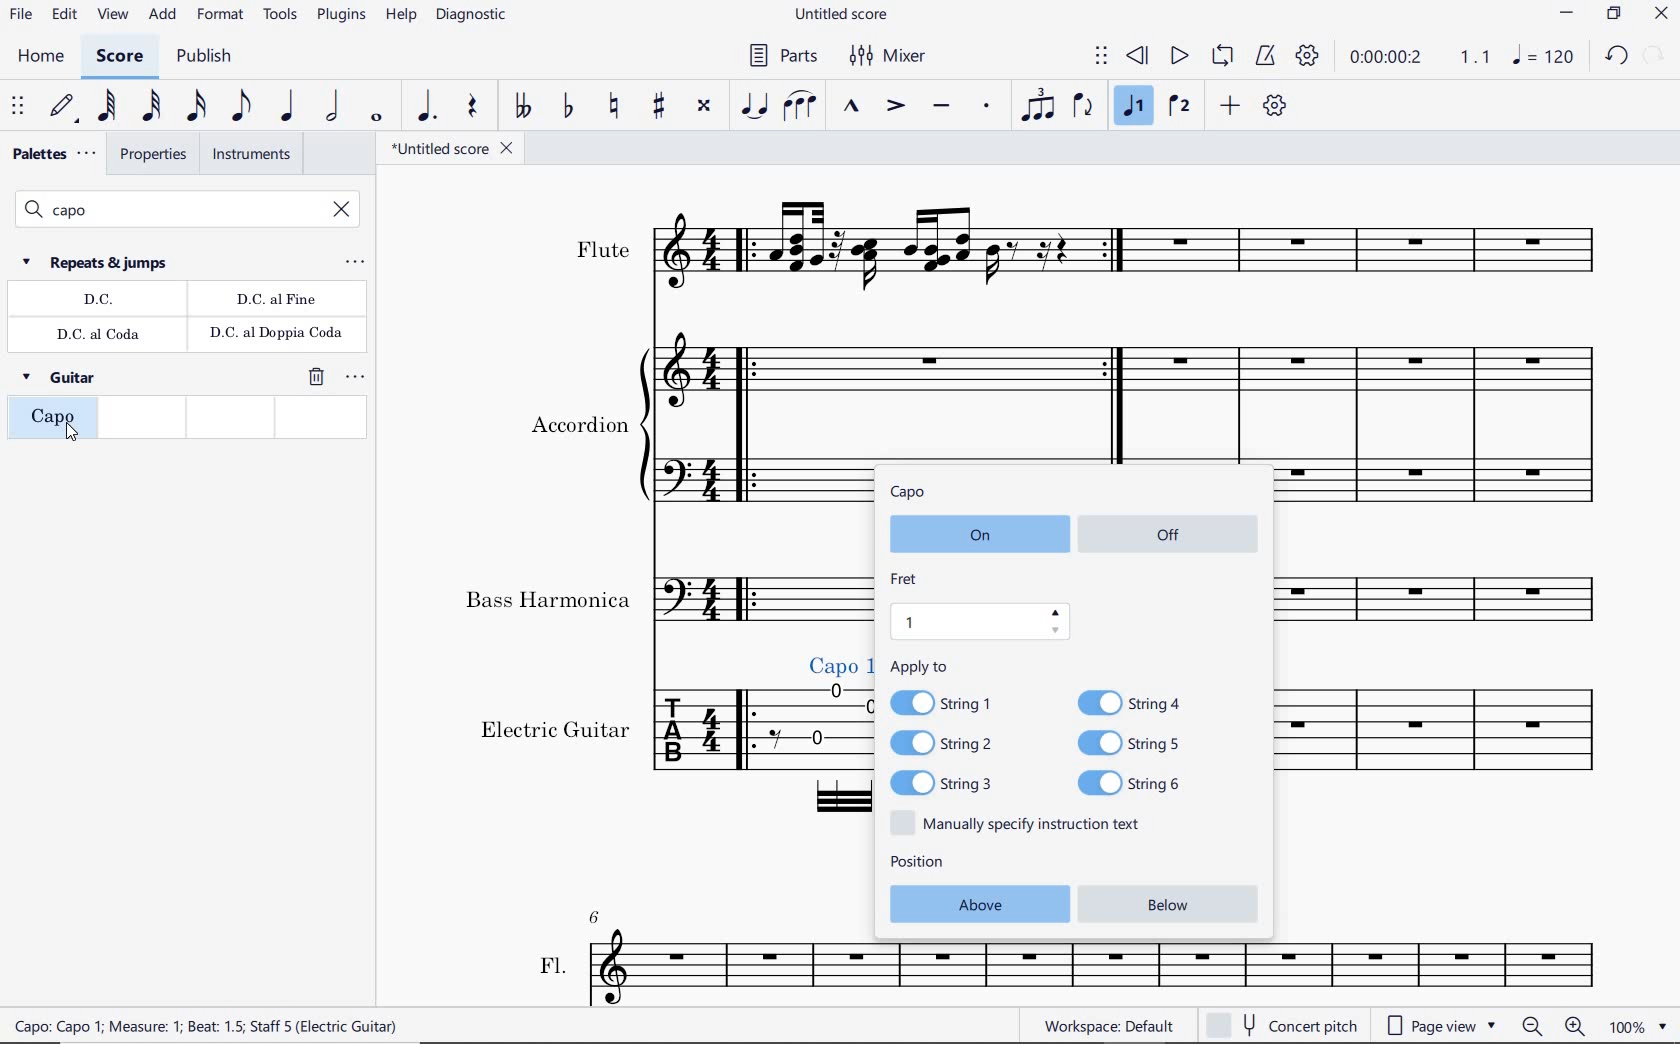 The height and width of the screenshot is (1044, 1680). Describe the element at coordinates (1033, 107) in the screenshot. I see `tuplet` at that location.